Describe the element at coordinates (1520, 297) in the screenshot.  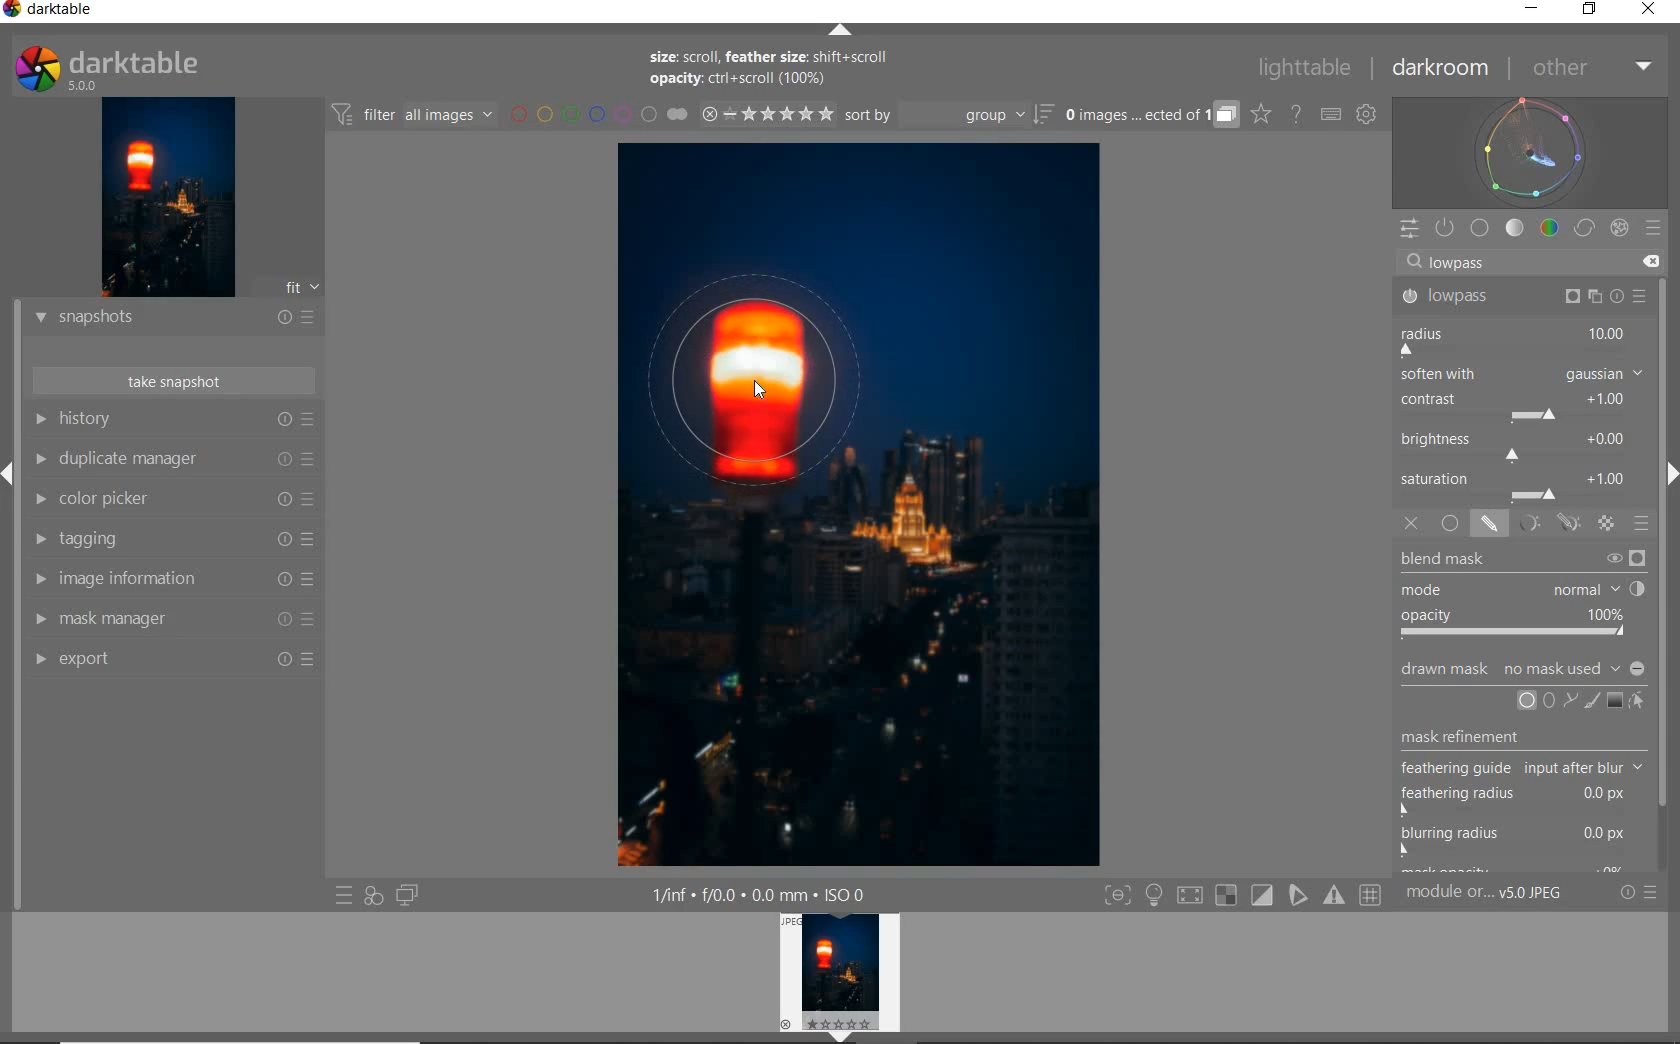
I see `LOWPASS` at that location.